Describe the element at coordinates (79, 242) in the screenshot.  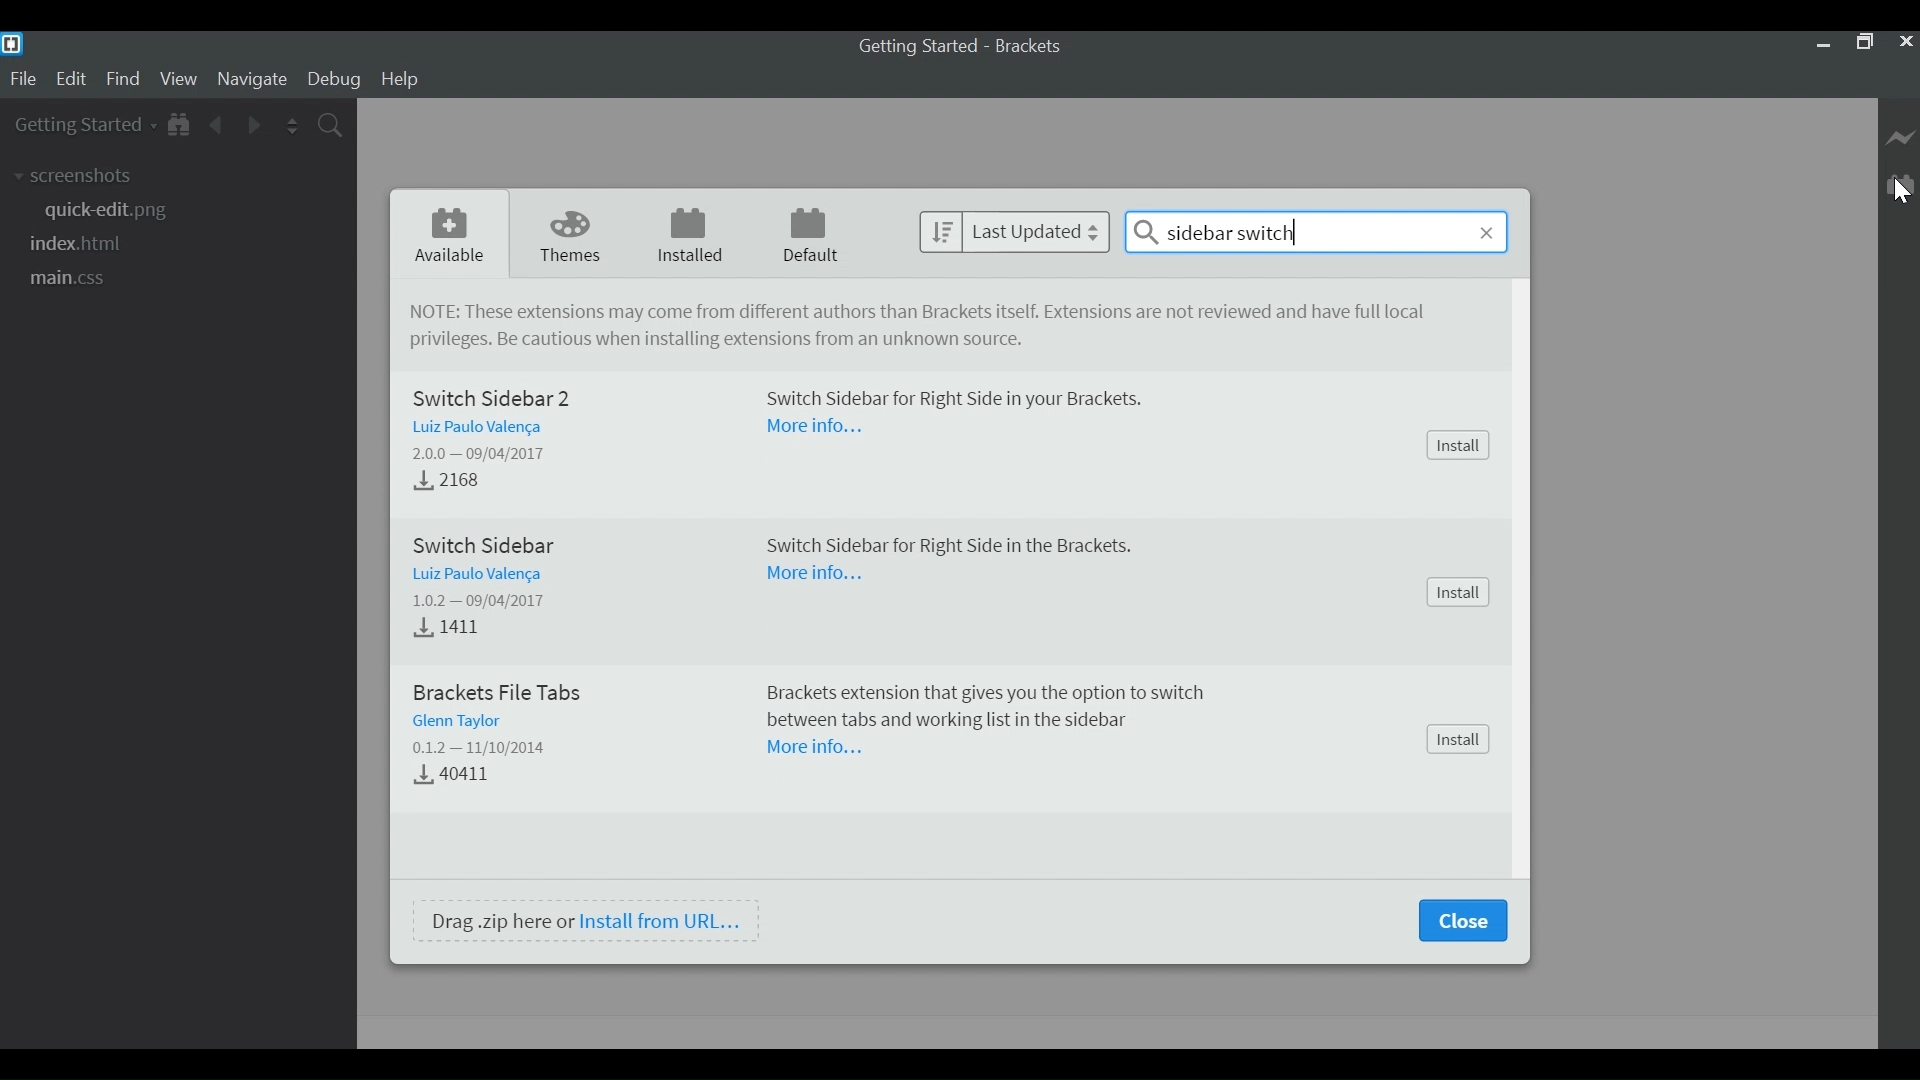
I see `index.html` at that location.